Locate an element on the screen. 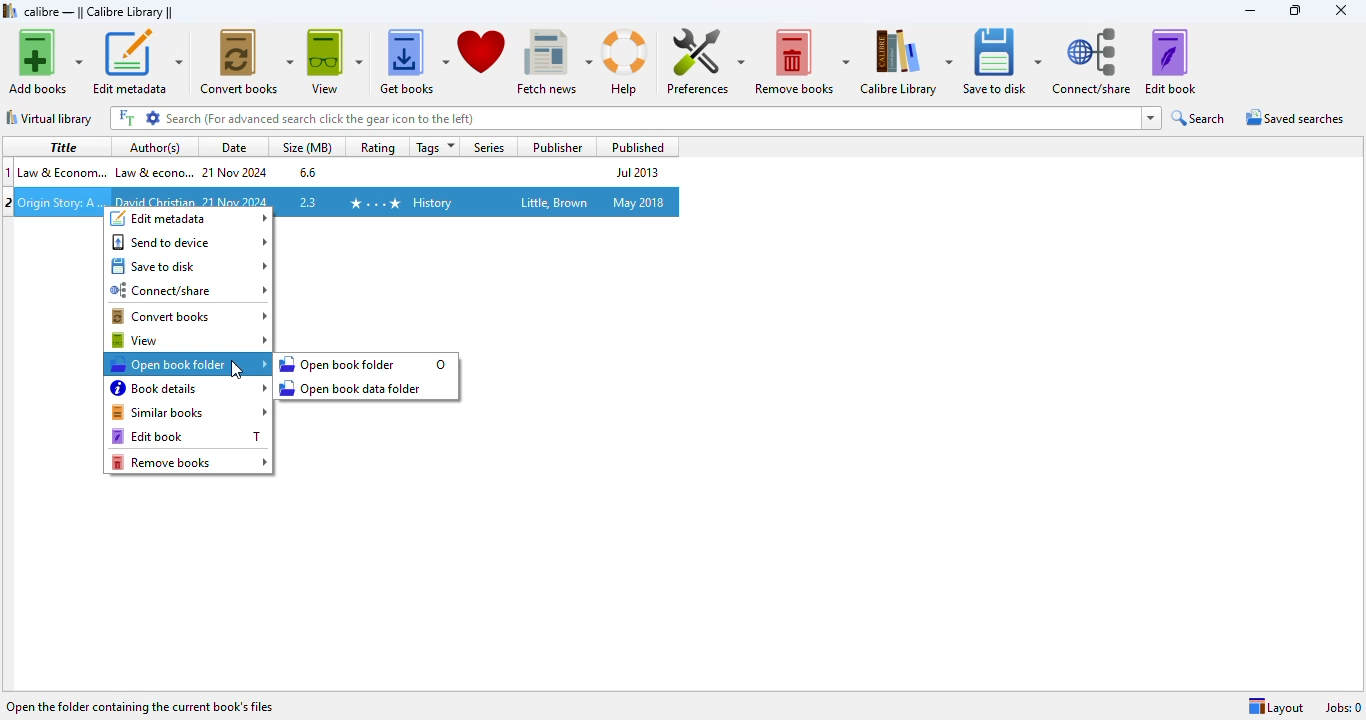  minimize is located at coordinates (1249, 10).